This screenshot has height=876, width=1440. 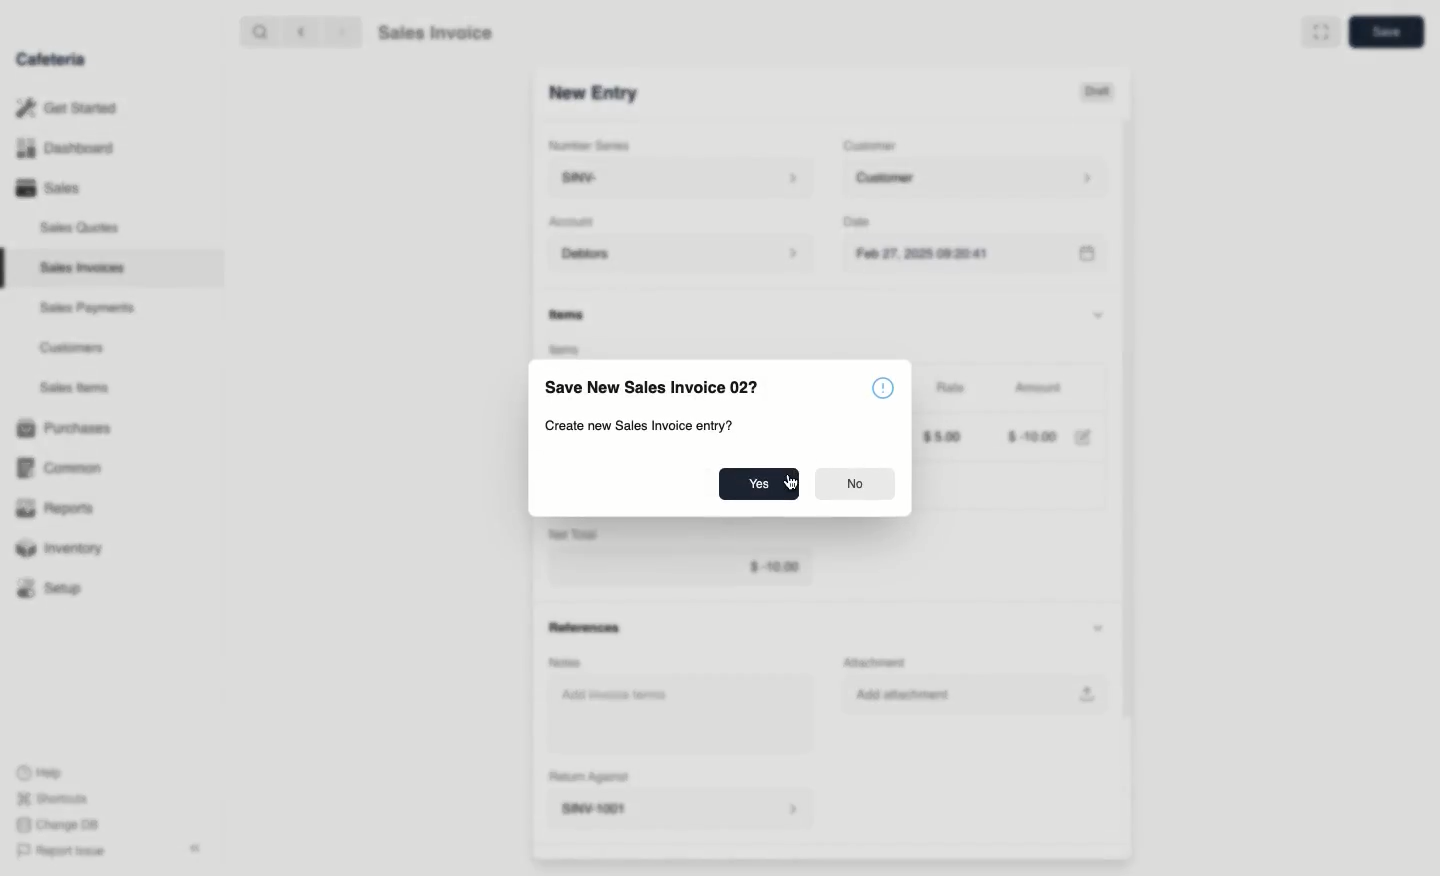 What do you see at coordinates (1321, 31) in the screenshot?
I see `Full width toggle` at bounding box center [1321, 31].